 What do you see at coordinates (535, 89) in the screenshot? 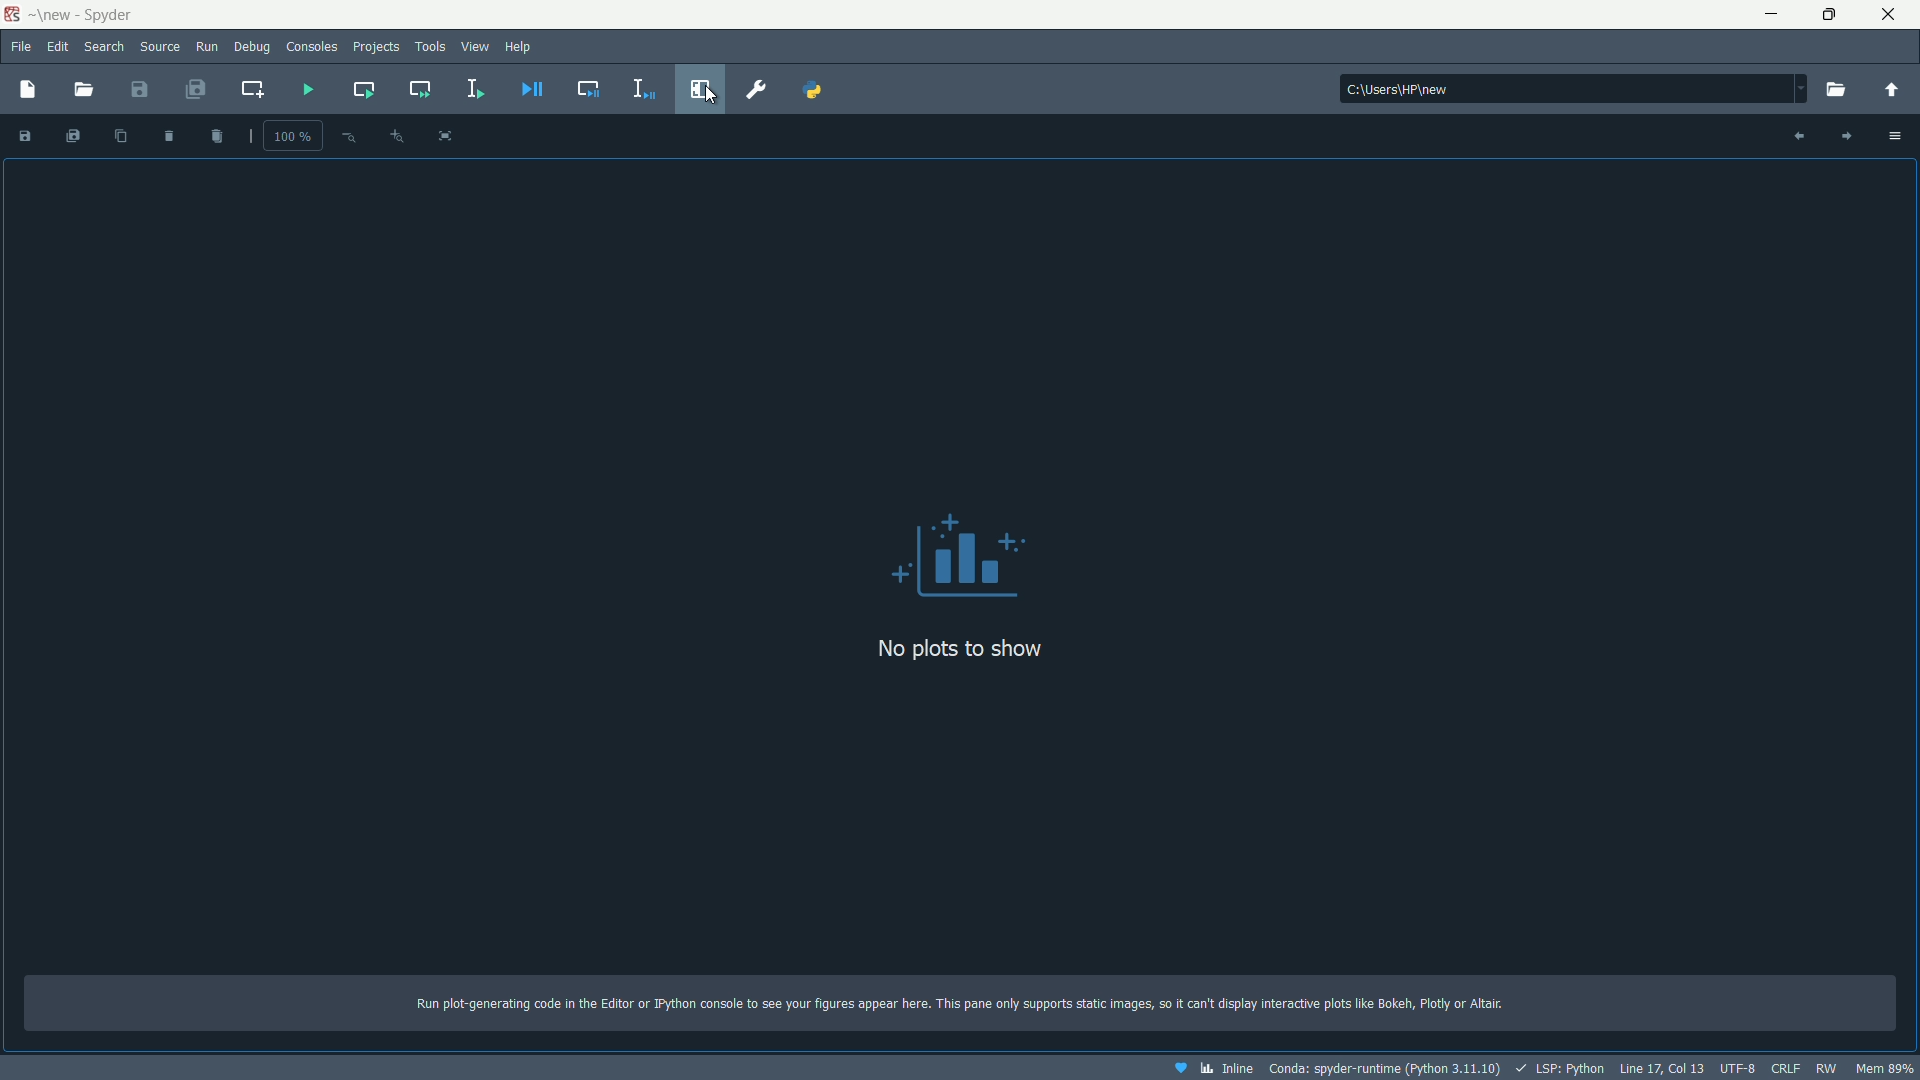
I see `debug file` at bounding box center [535, 89].